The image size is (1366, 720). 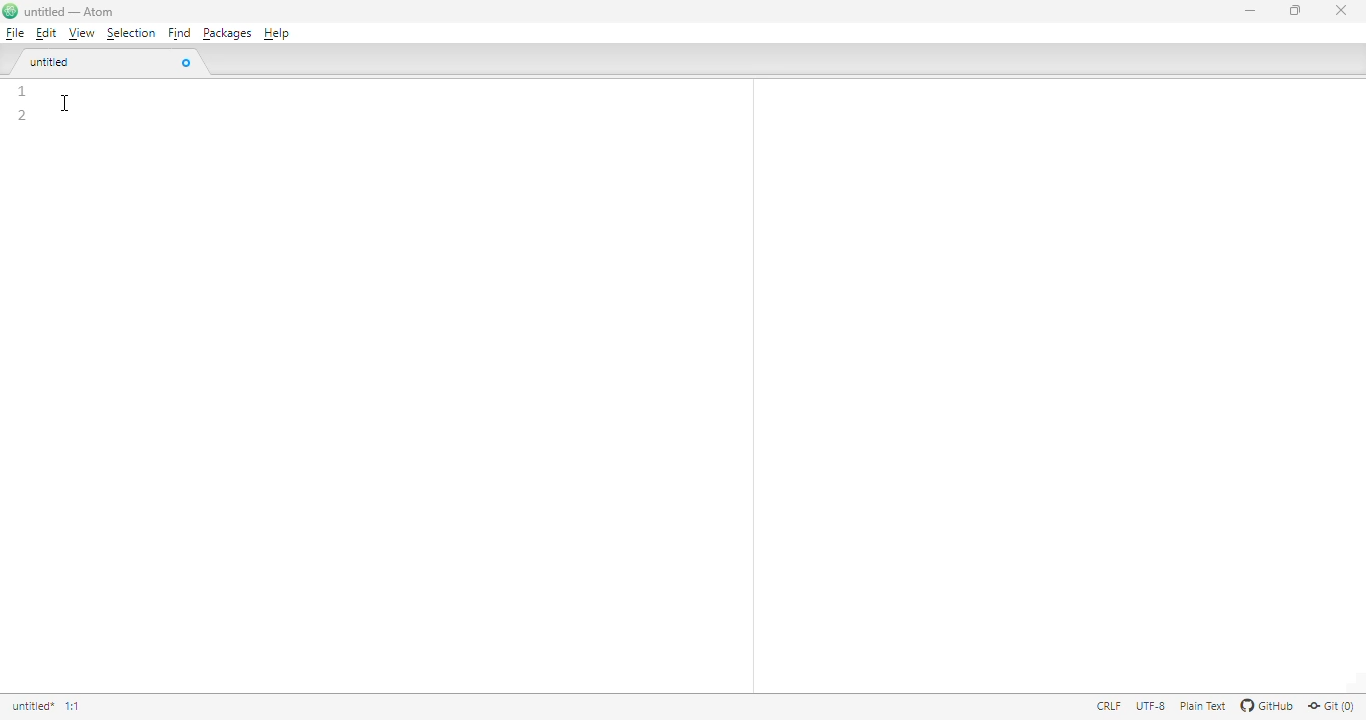 I want to click on line 1, column 1, so click(x=84, y=707).